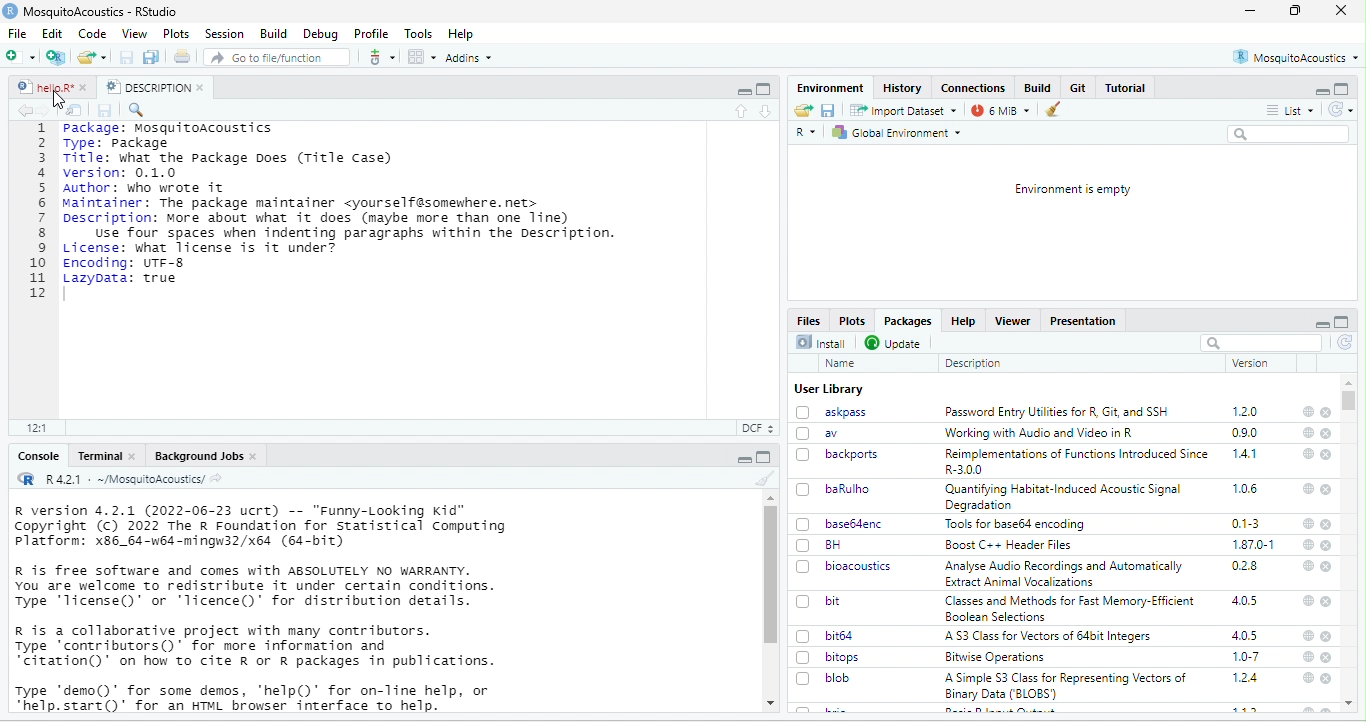 This screenshot has width=1366, height=722. What do you see at coordinates (344, 204) in the screenshot?
I see `Package: MosquitoAcoustics Type: PackageTitle: what the package Does (Title Case)version: 0.1.0Author: who wrote itMaintainer: The package maintainer <yourself@somewhere.net>Description: More about what it does (maybe more than one line)use four spaces when indenting paragraphs within the pescription.License: what license is it under?encoding: UTF-8LazyData: true` at bounding box center [344, 204].